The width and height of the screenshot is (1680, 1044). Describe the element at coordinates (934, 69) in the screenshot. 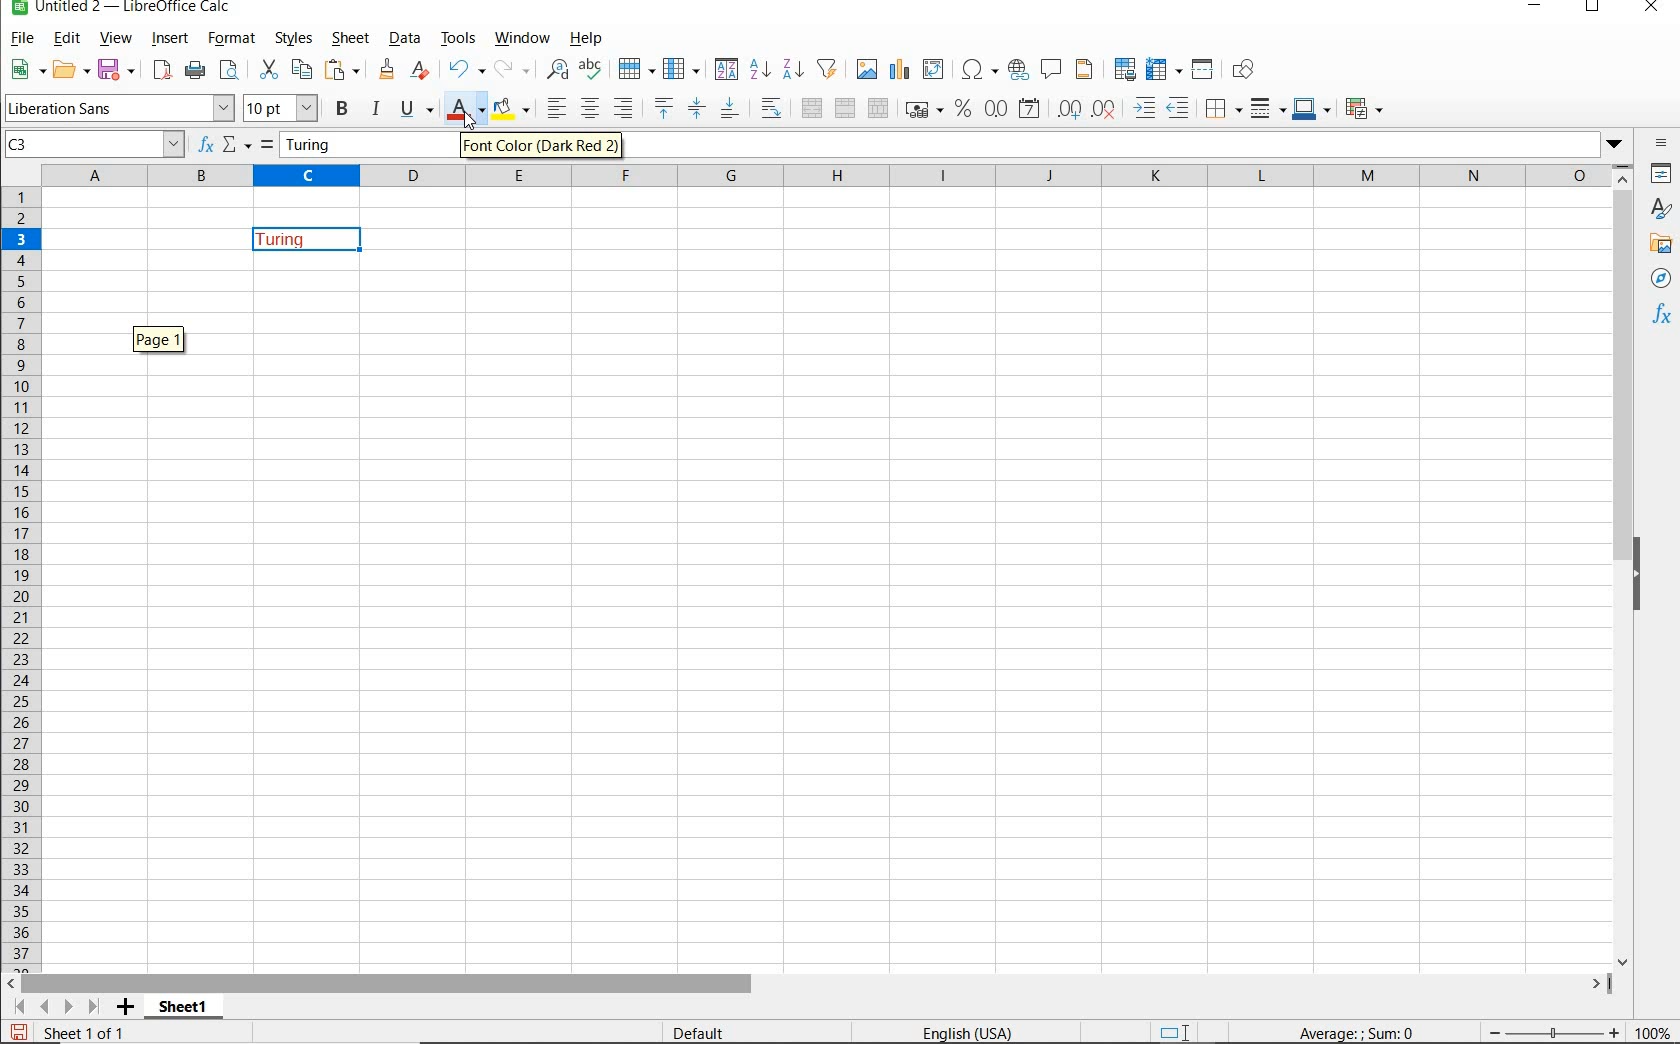

I see `INSERT OR EDIT PIVOT TABLE` at that location.